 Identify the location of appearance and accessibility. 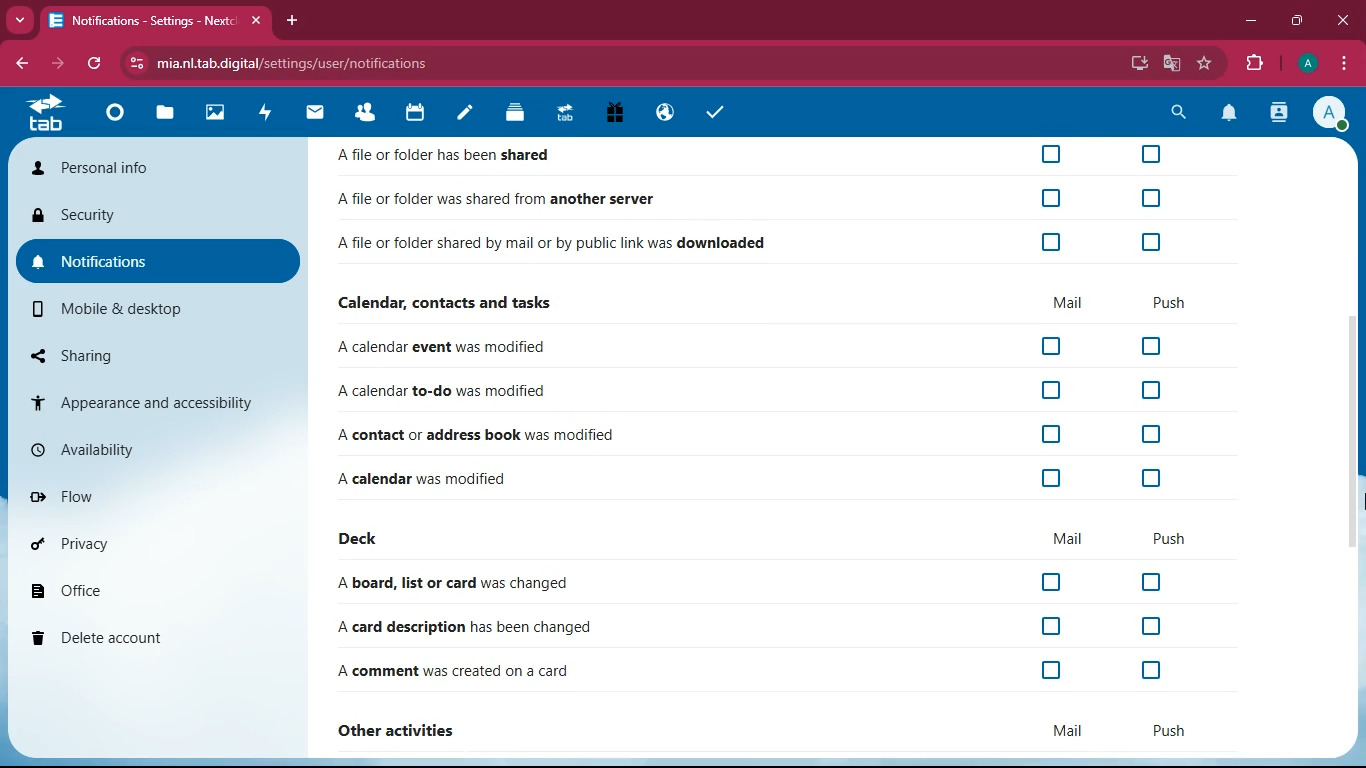
(155, 403).